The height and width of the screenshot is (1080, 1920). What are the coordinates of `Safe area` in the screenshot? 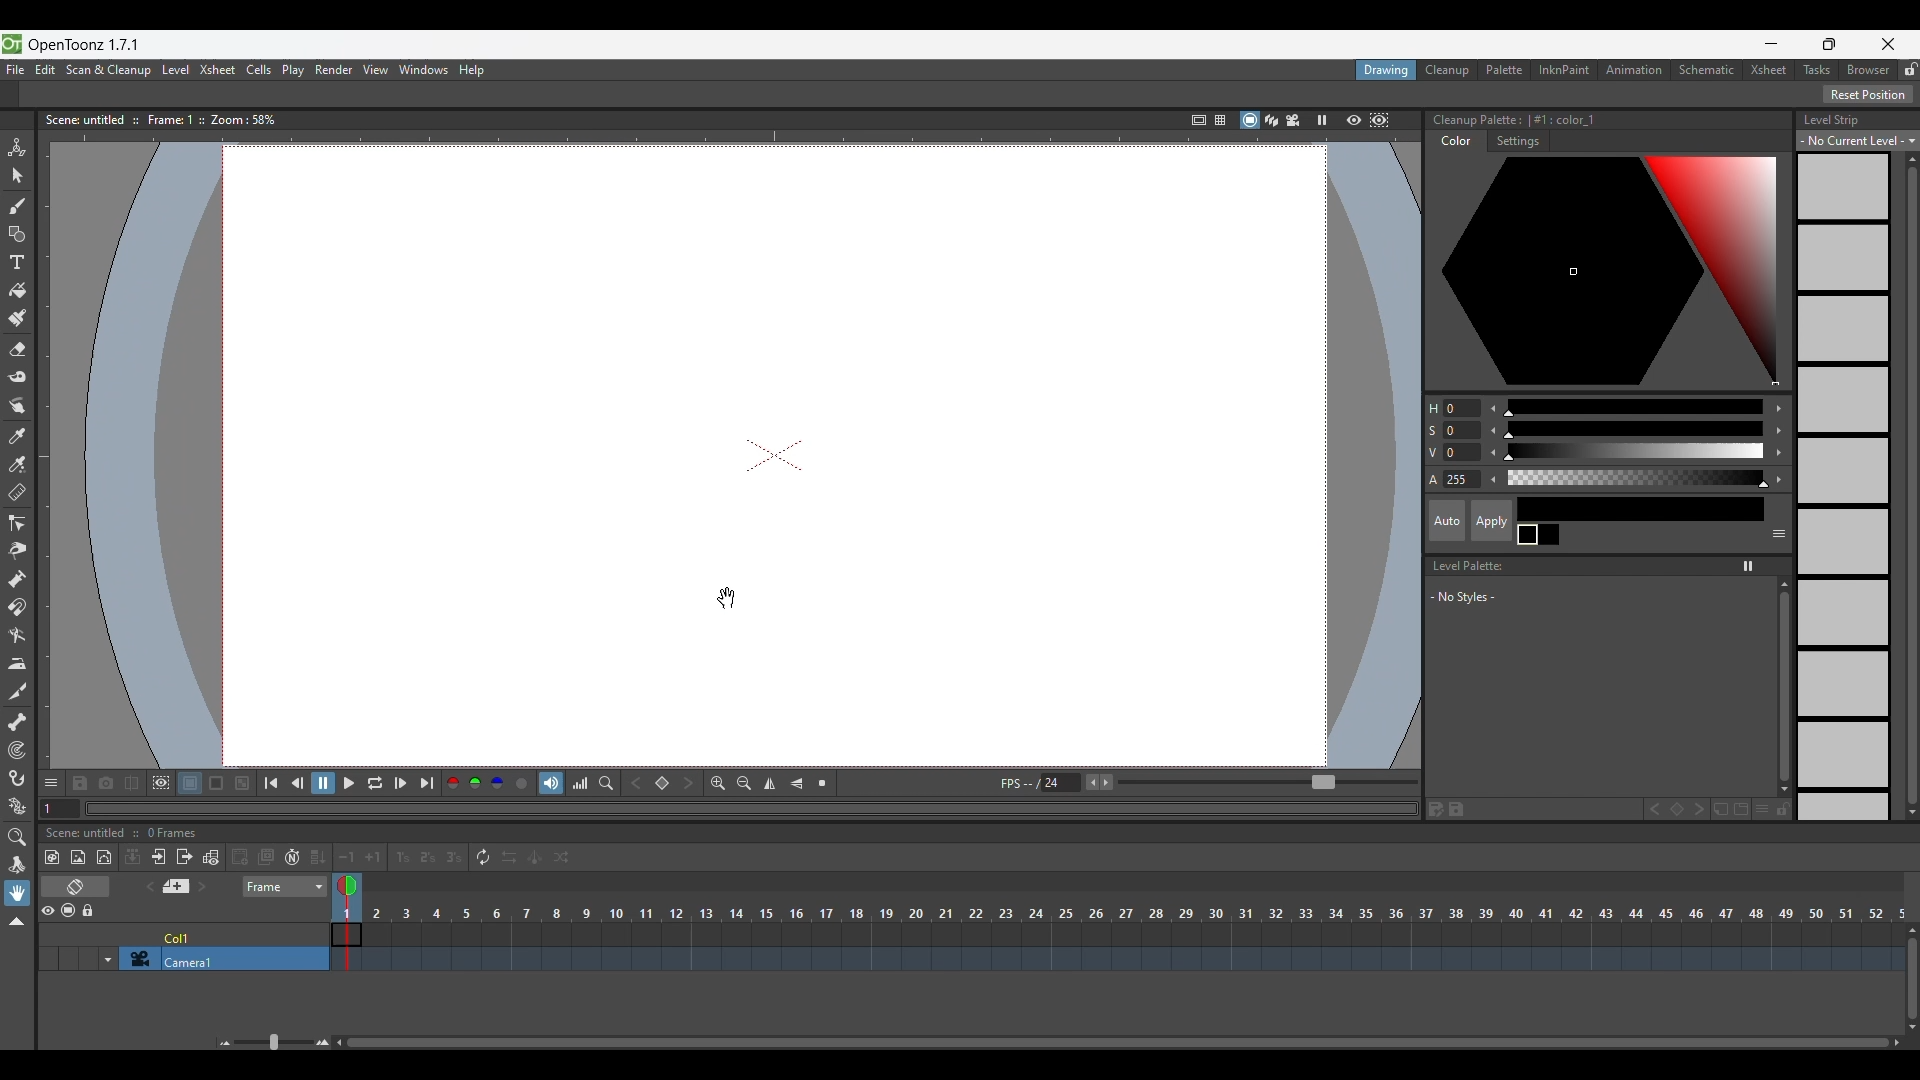 It's located at (1189, 118).